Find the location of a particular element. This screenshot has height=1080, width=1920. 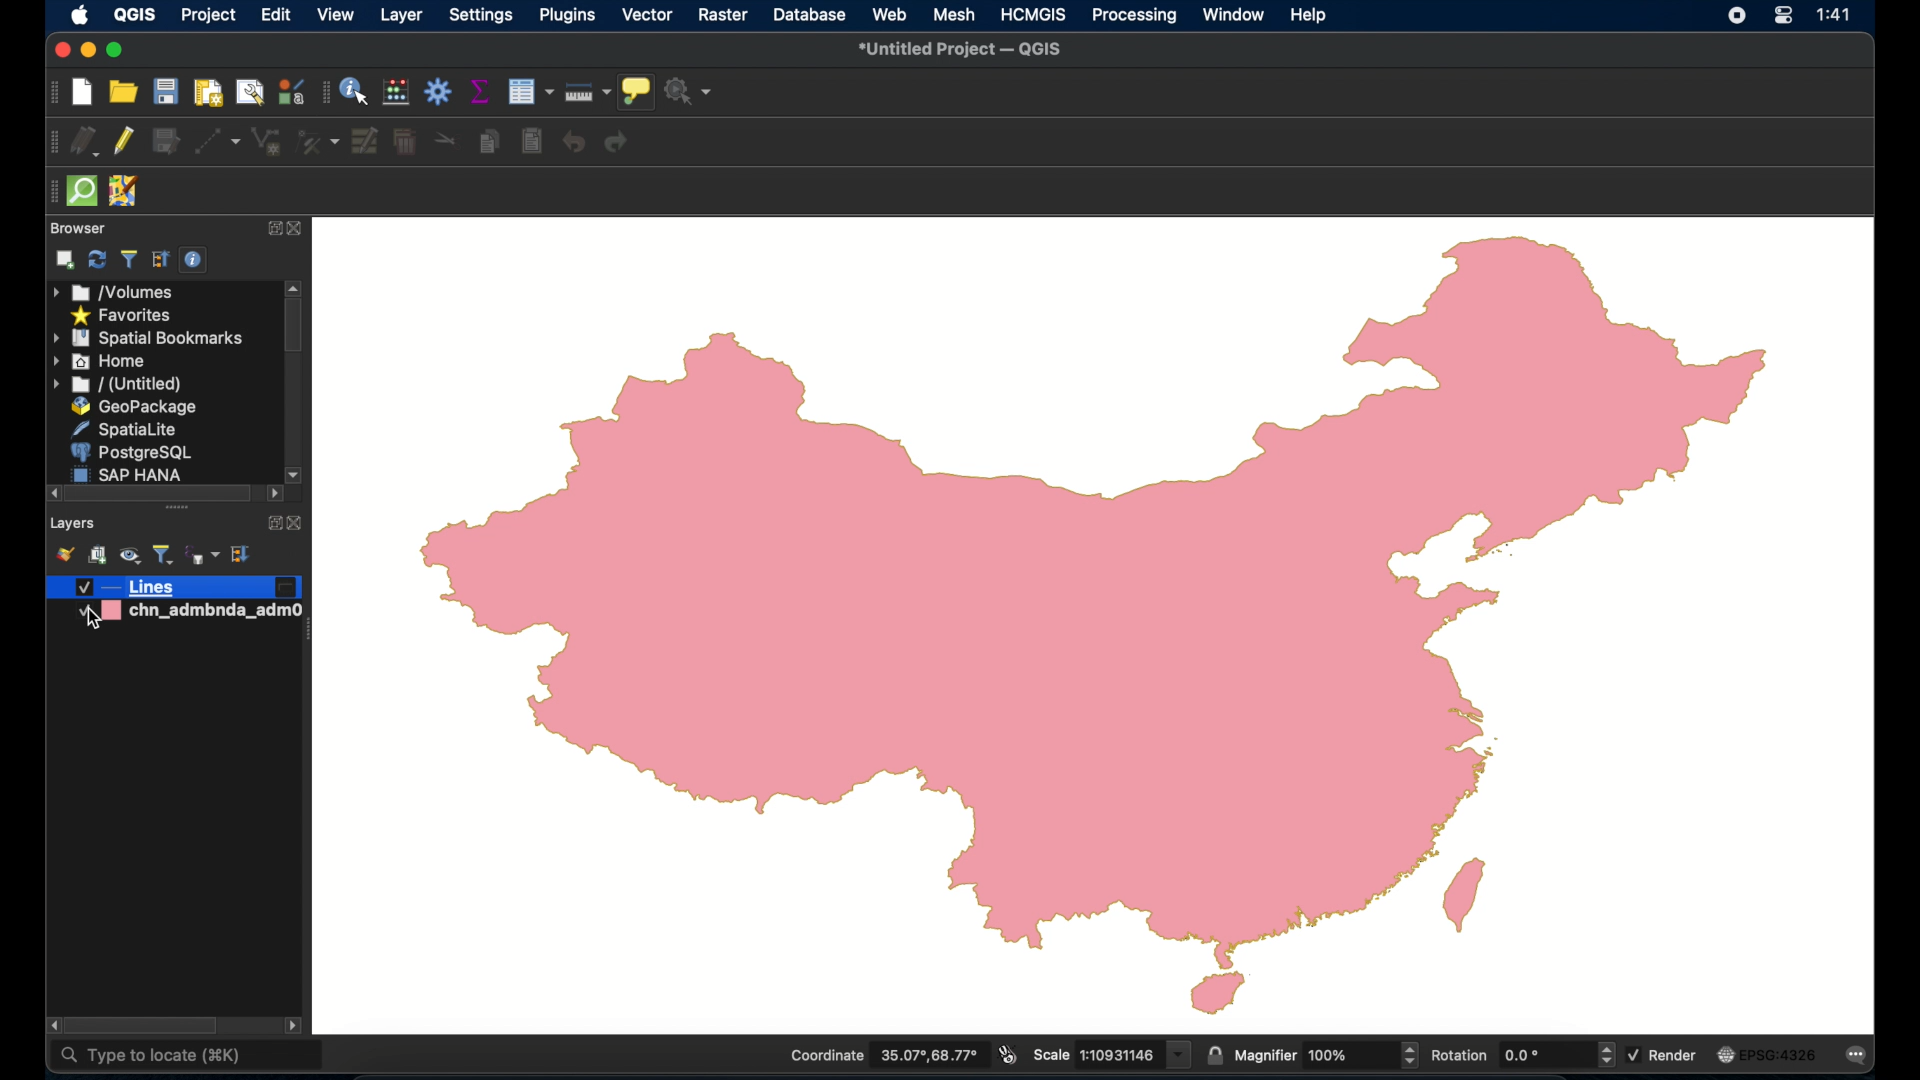

mesh is located at coordinates (955, 14).